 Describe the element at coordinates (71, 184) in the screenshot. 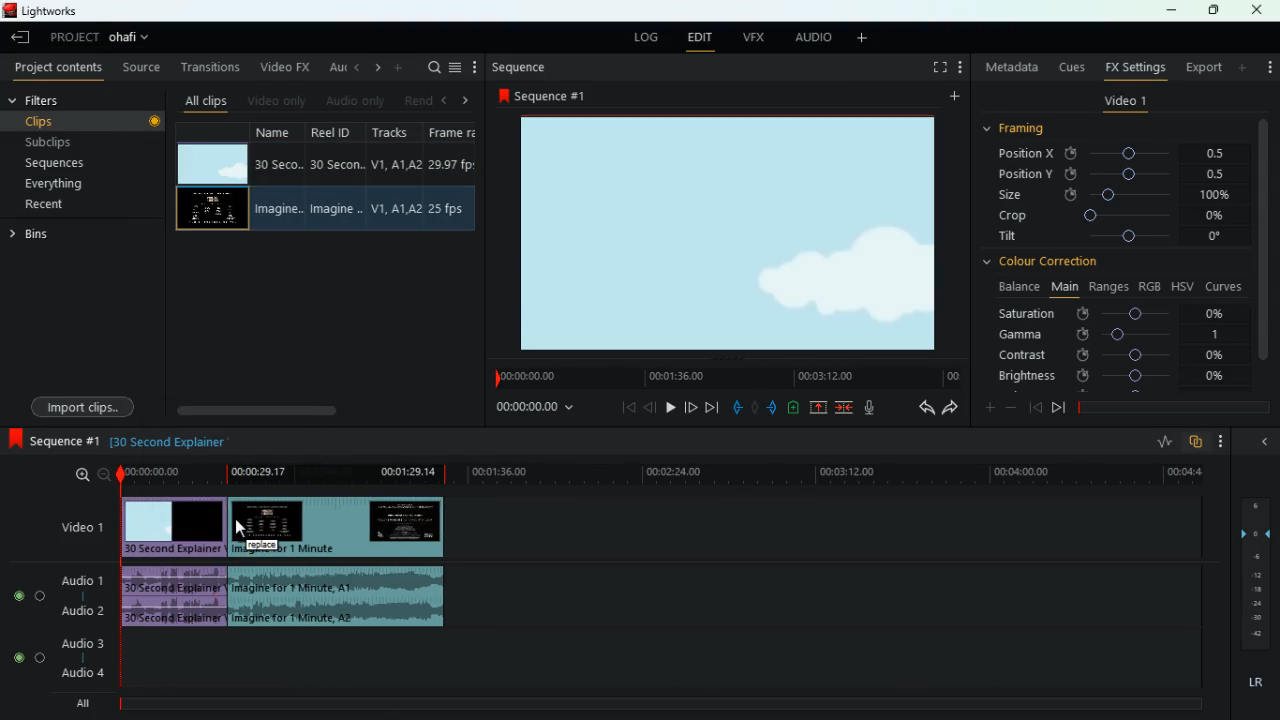

I see `everything` at that location.